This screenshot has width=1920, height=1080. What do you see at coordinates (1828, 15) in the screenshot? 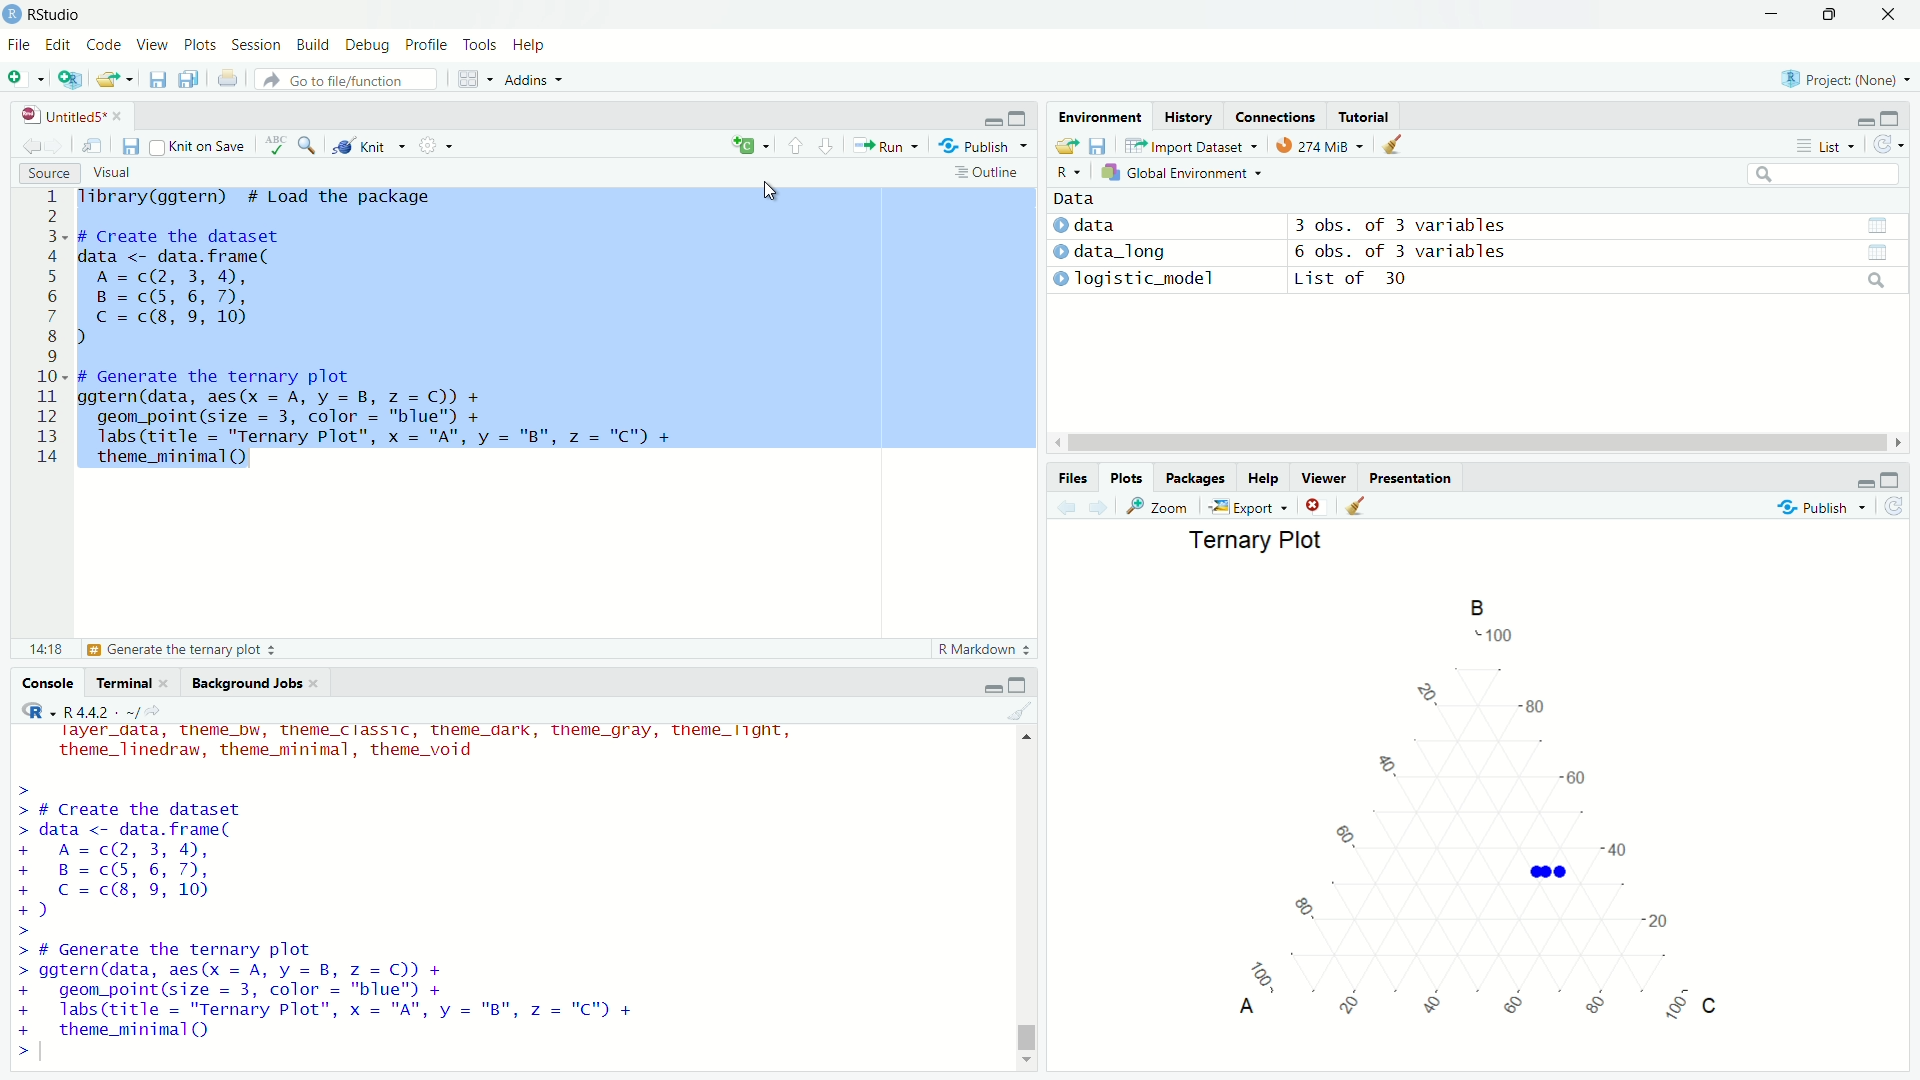
I see `maximise` at bounding box center [1828, 15].